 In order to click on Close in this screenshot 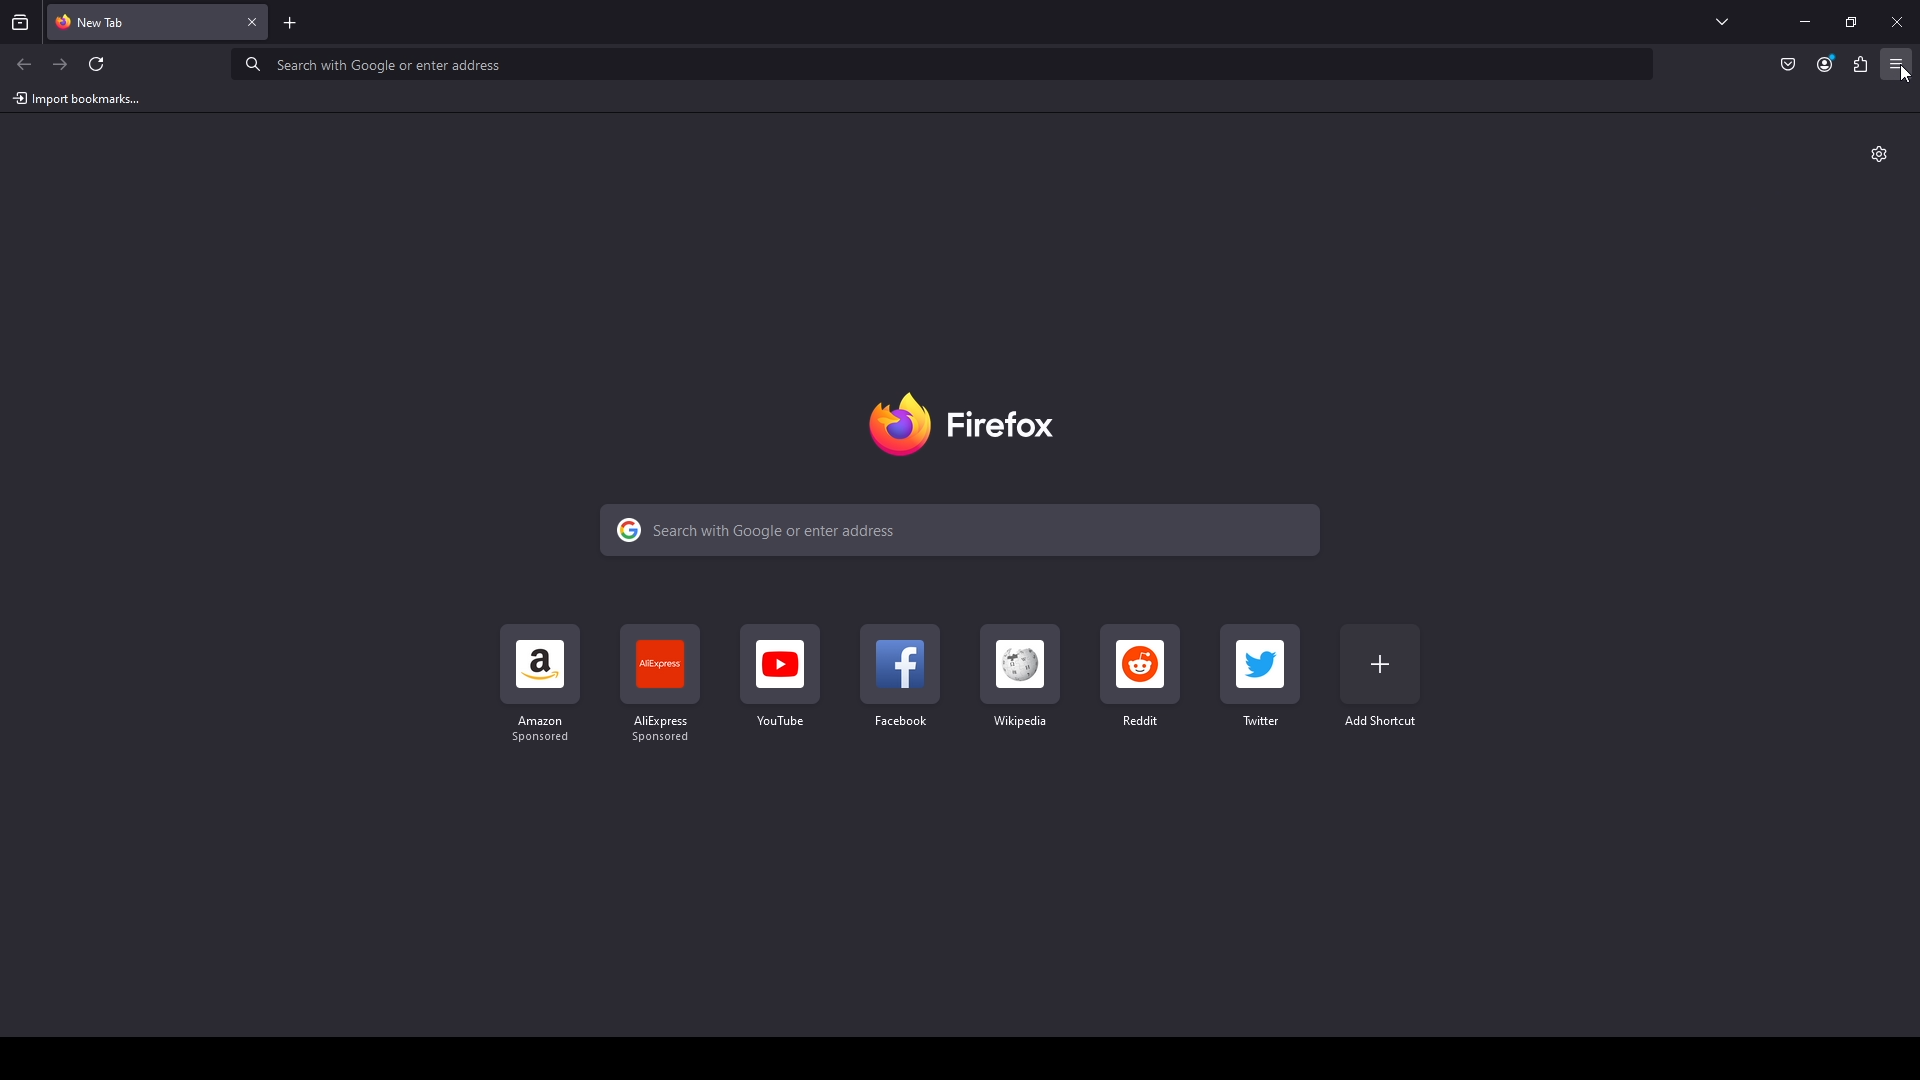, I will do `click(254, 22)`.